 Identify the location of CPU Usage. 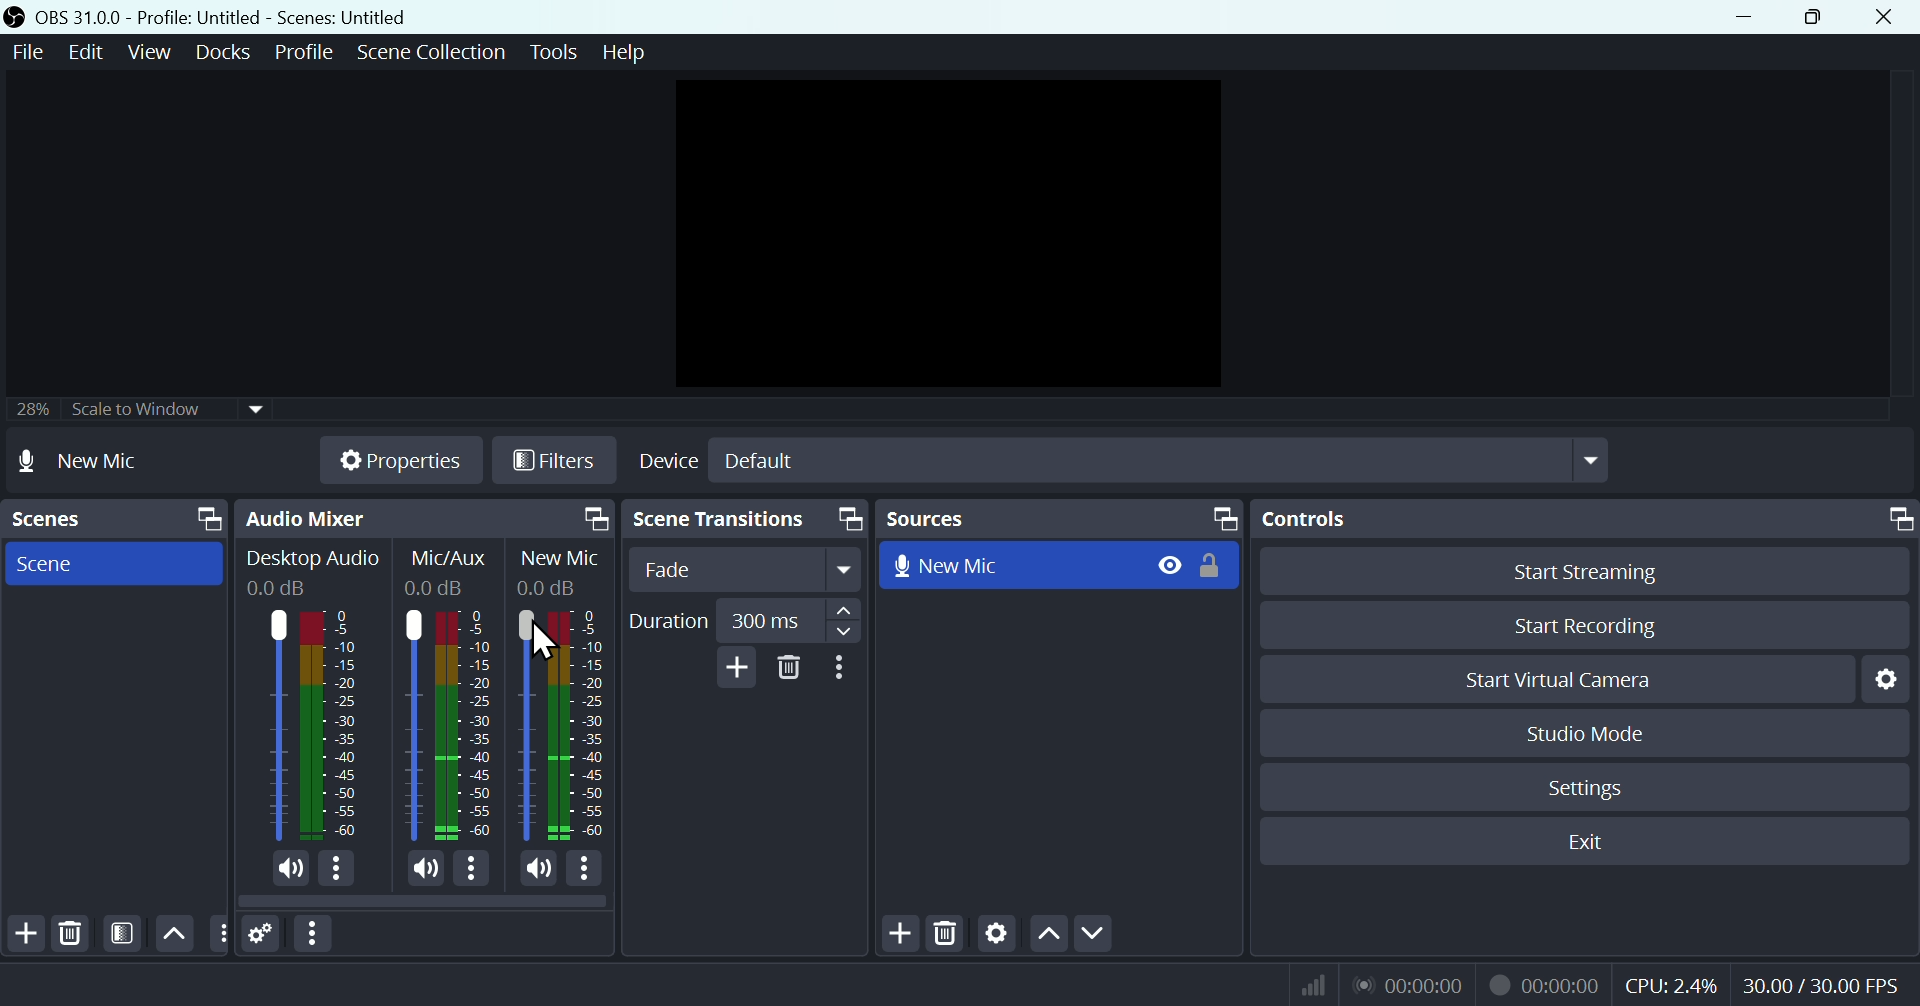
(1672, 986).